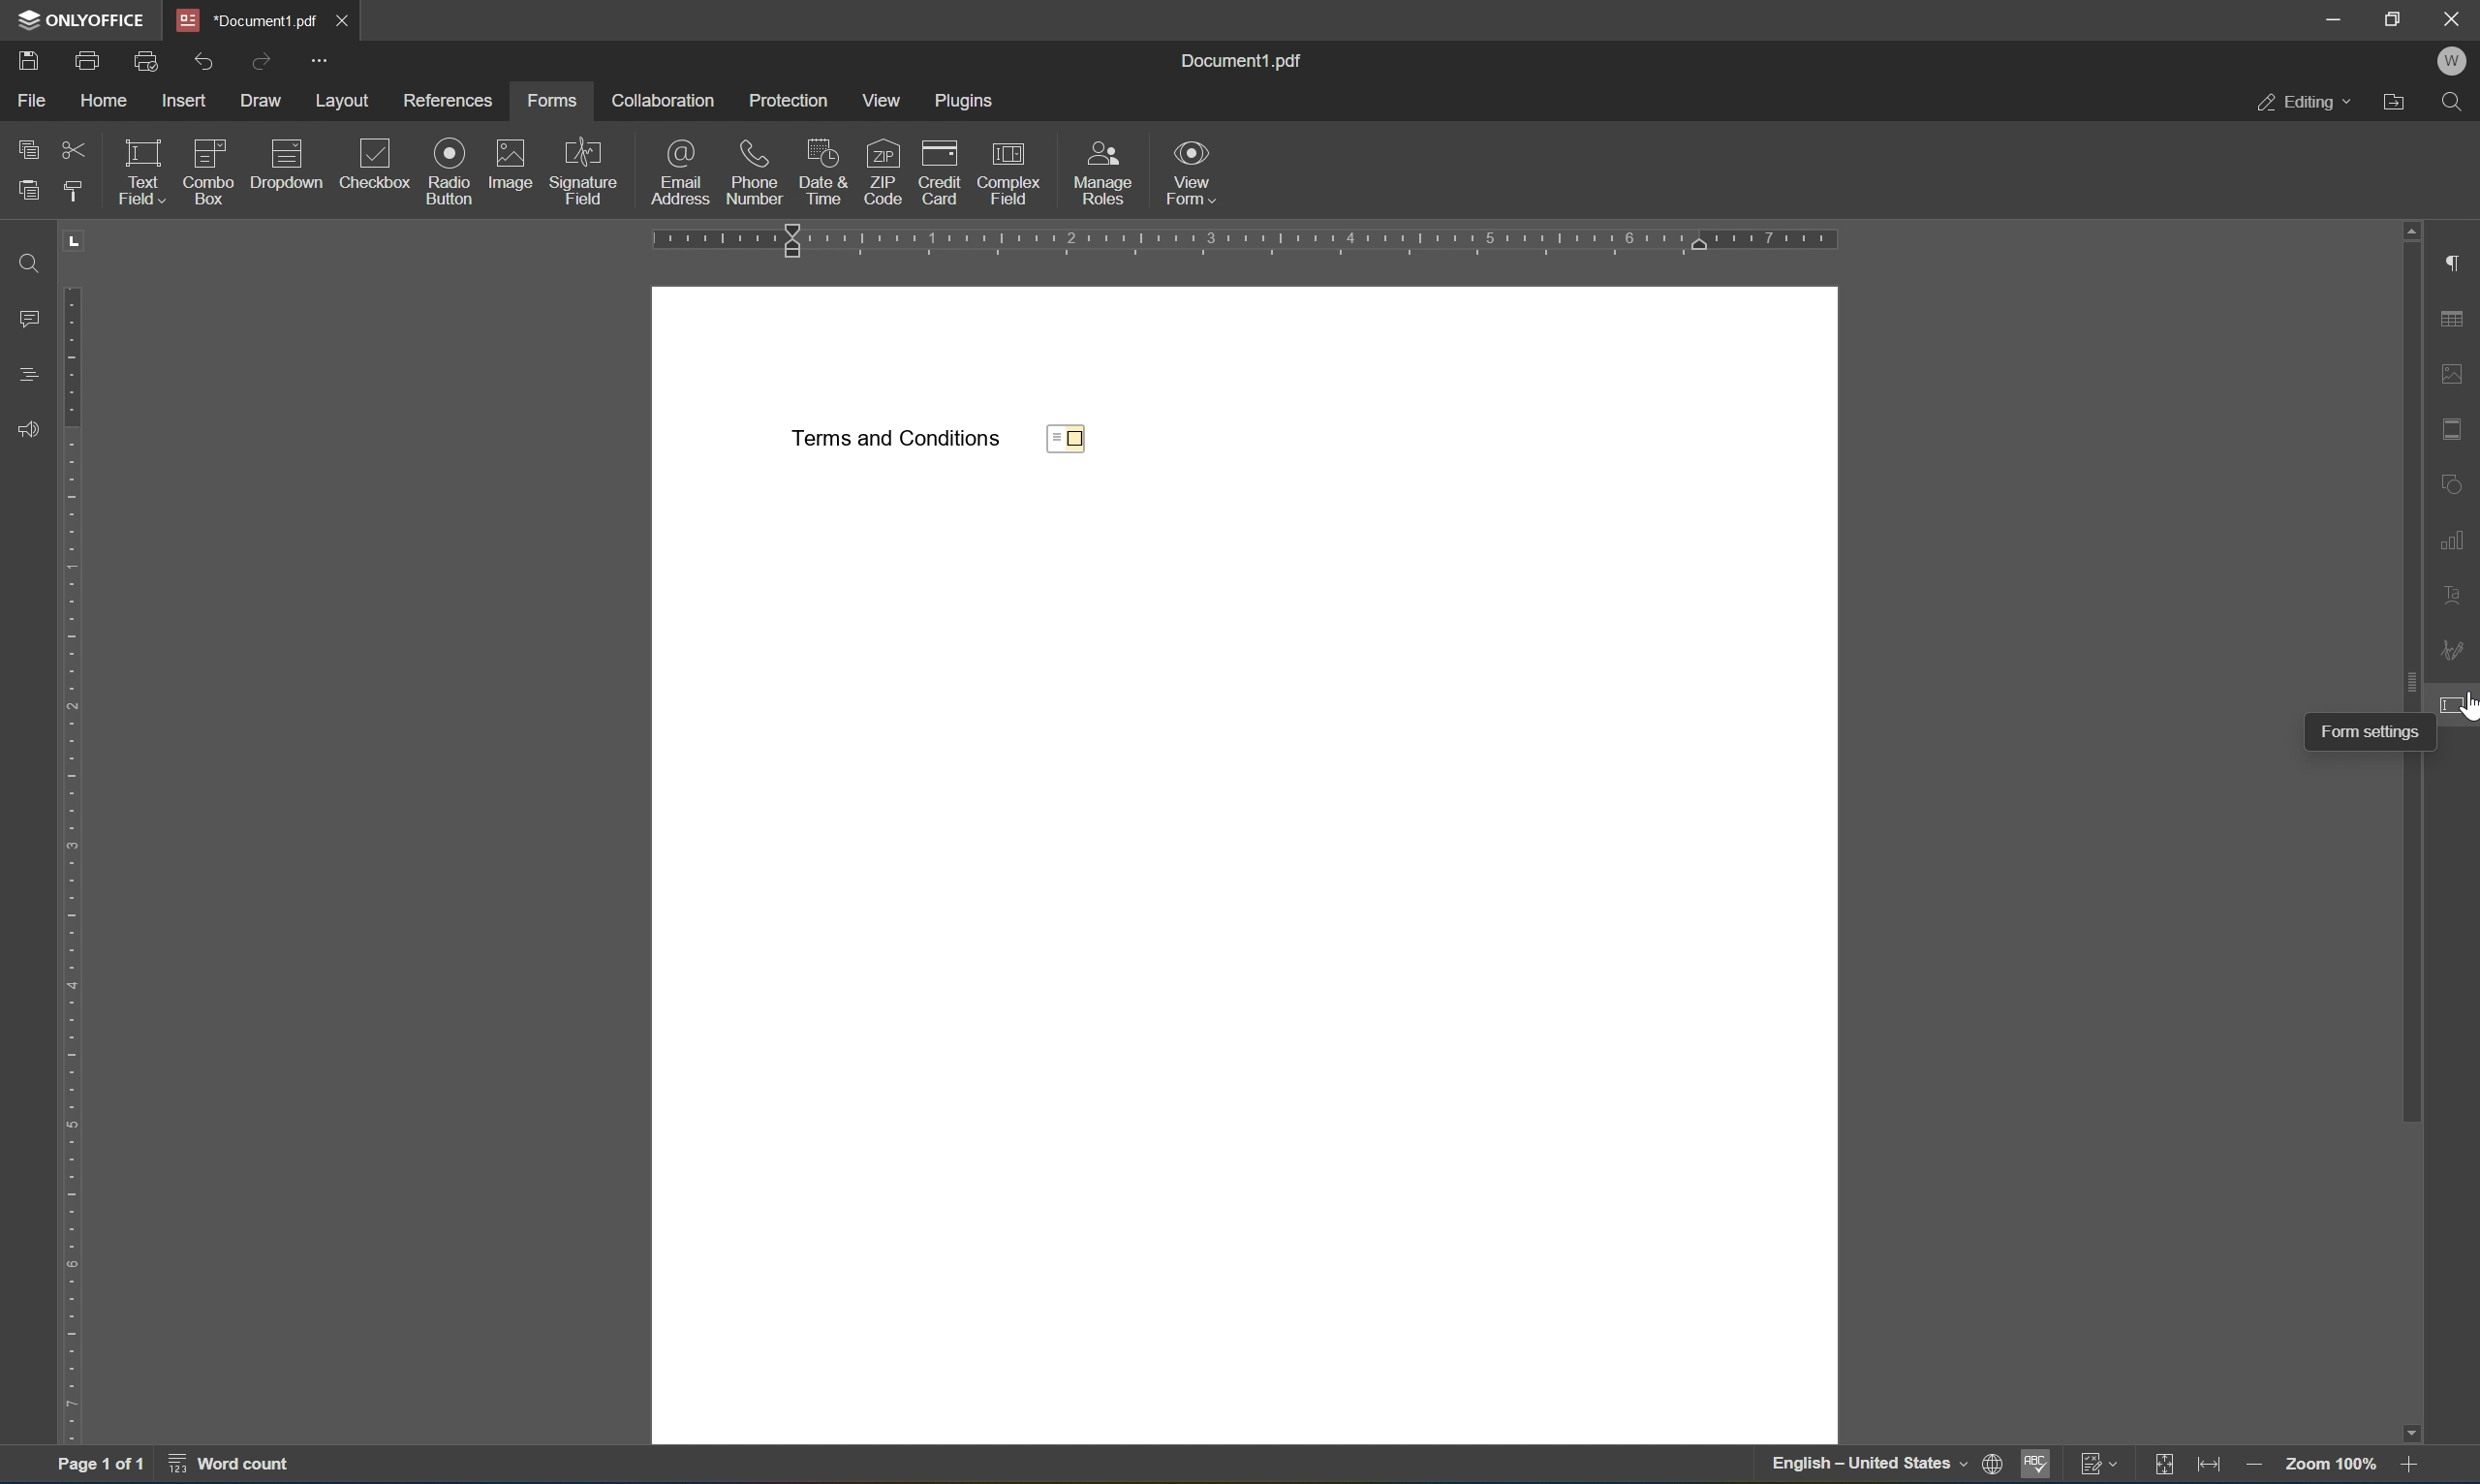 The width and height of the screenshot is (2480, 1484). I want to click on minimize, so click(2327, 15).